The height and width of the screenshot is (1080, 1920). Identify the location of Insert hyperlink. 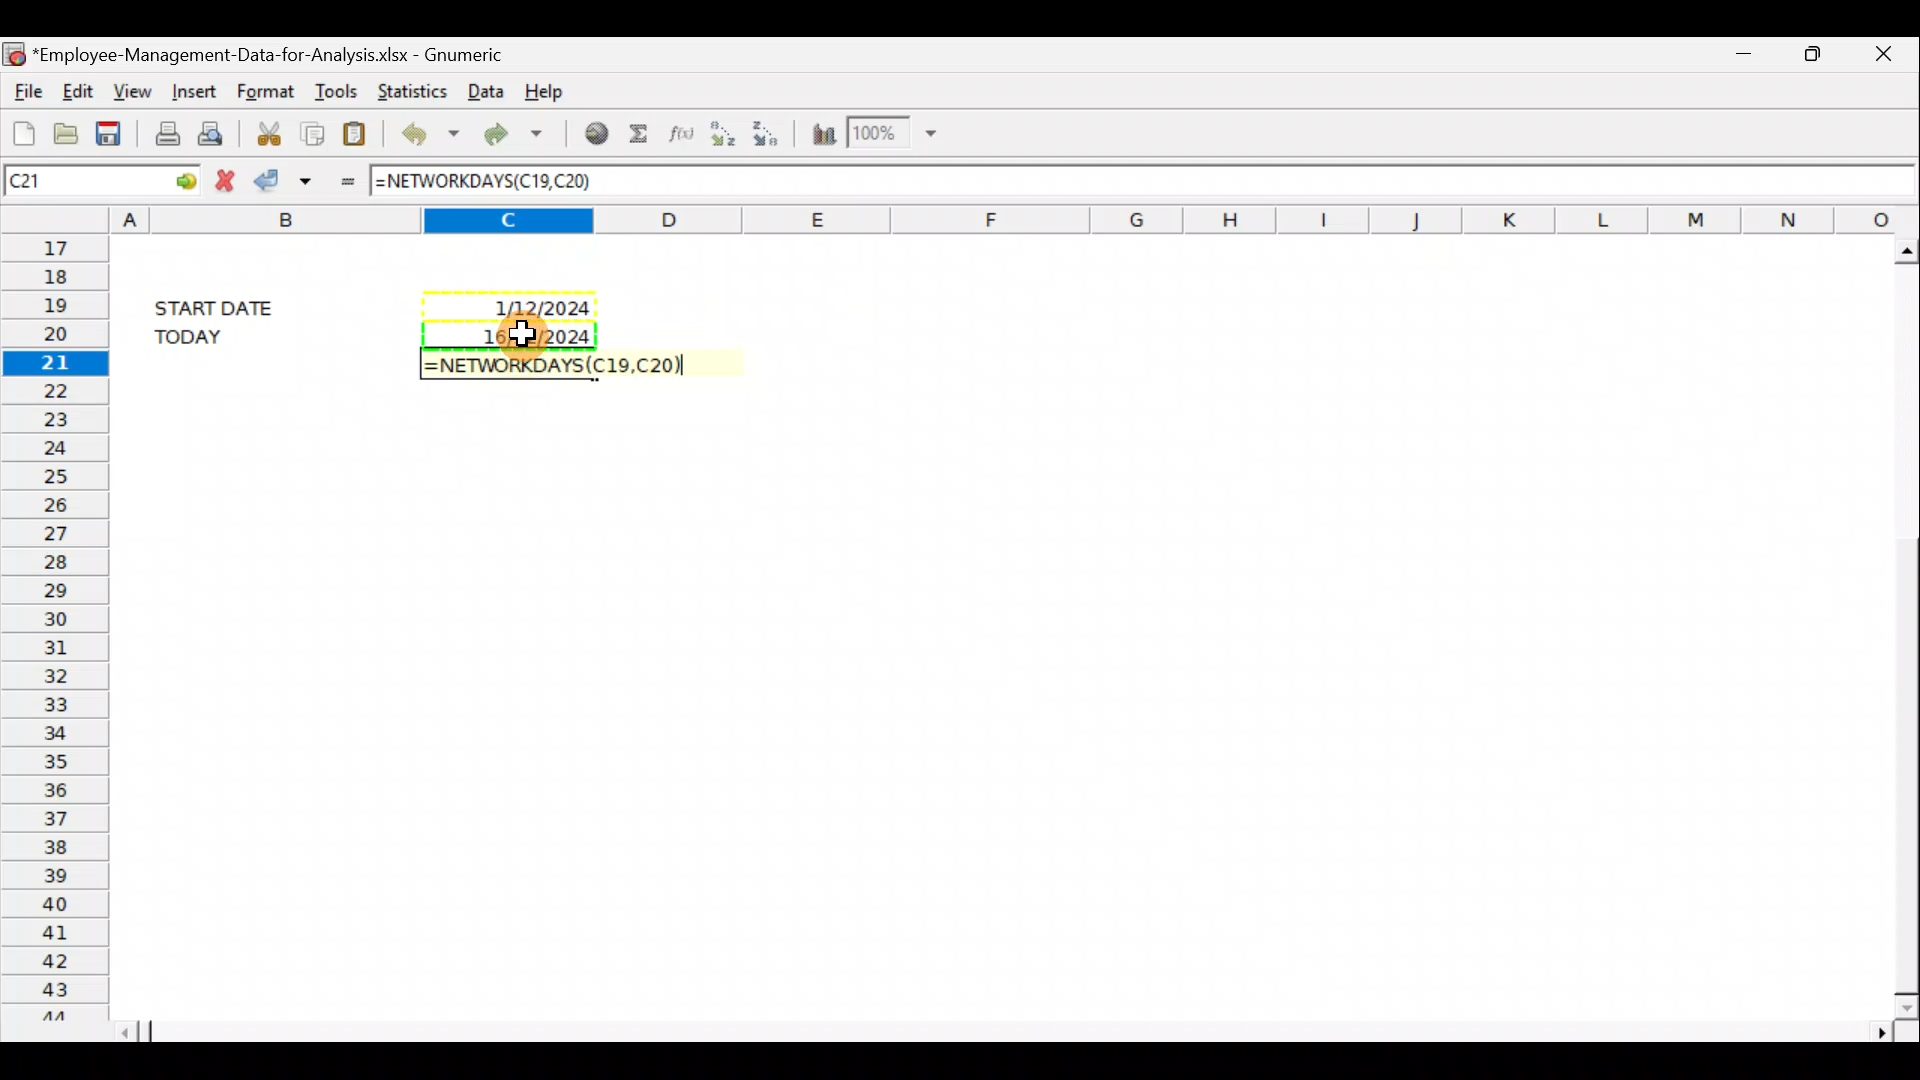
(589, 135).